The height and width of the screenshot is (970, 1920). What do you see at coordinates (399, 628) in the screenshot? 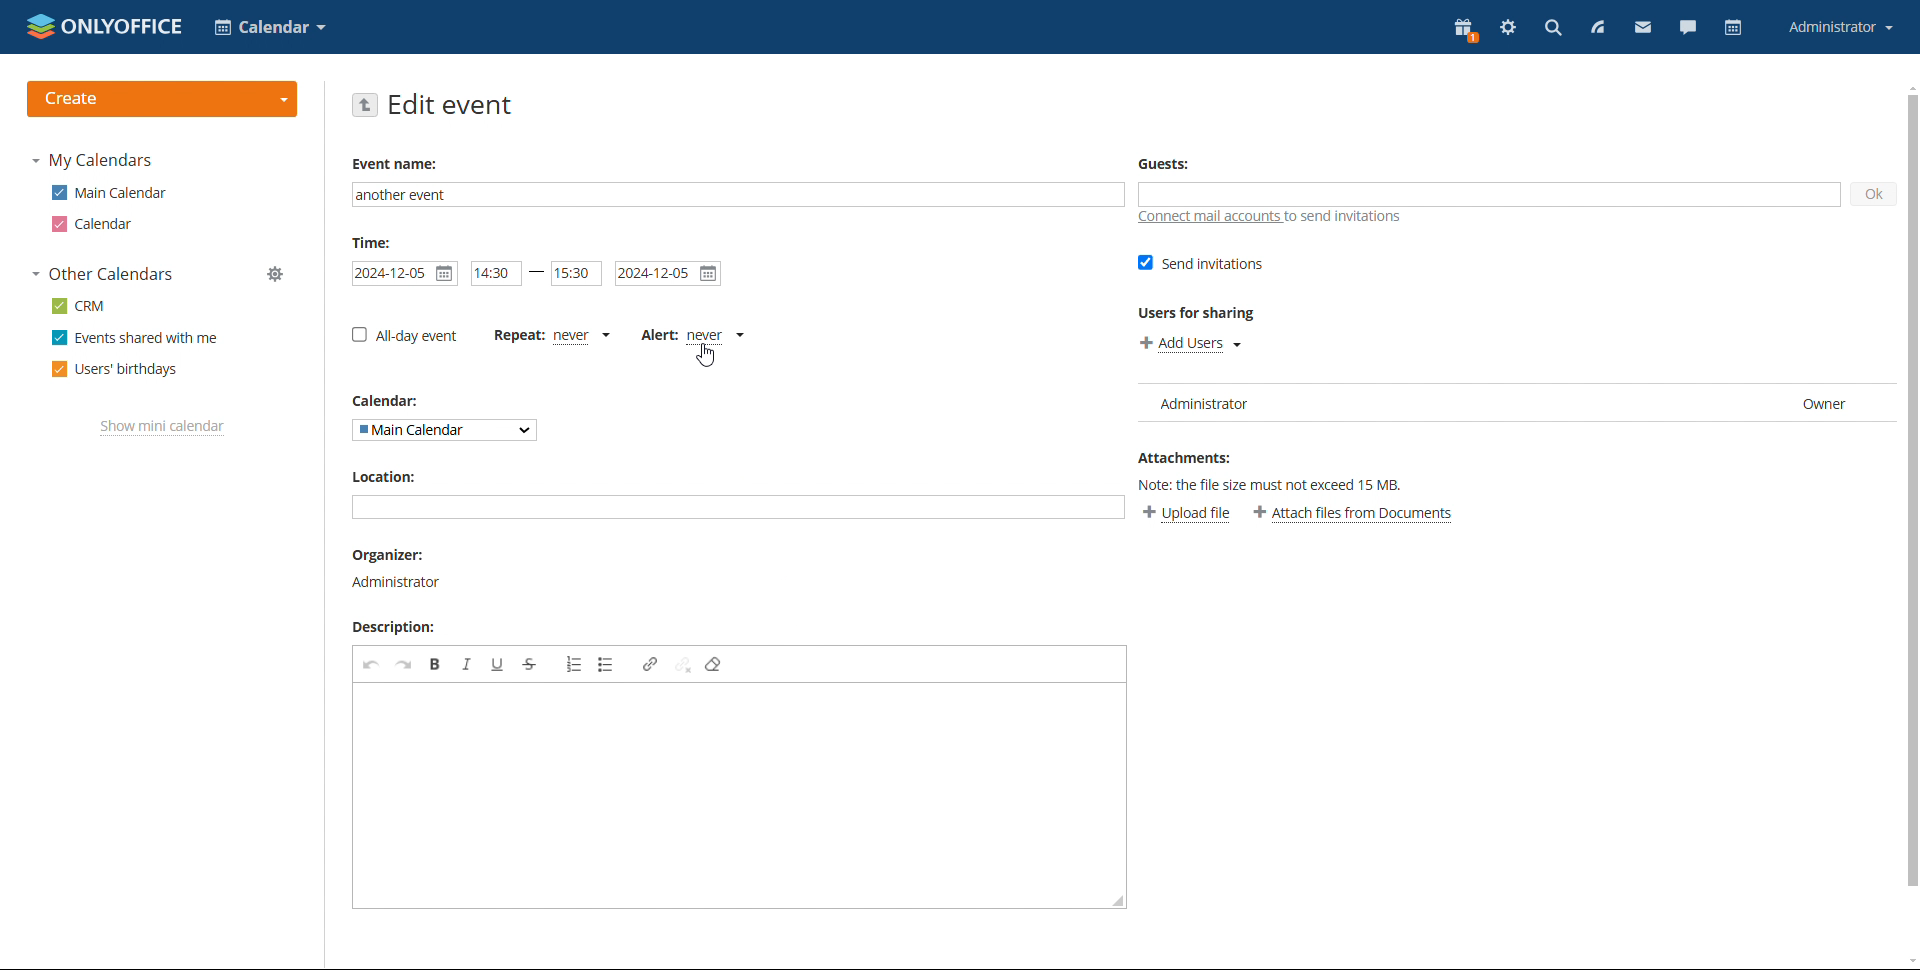
I see `description` at bounding box center [399, 628].